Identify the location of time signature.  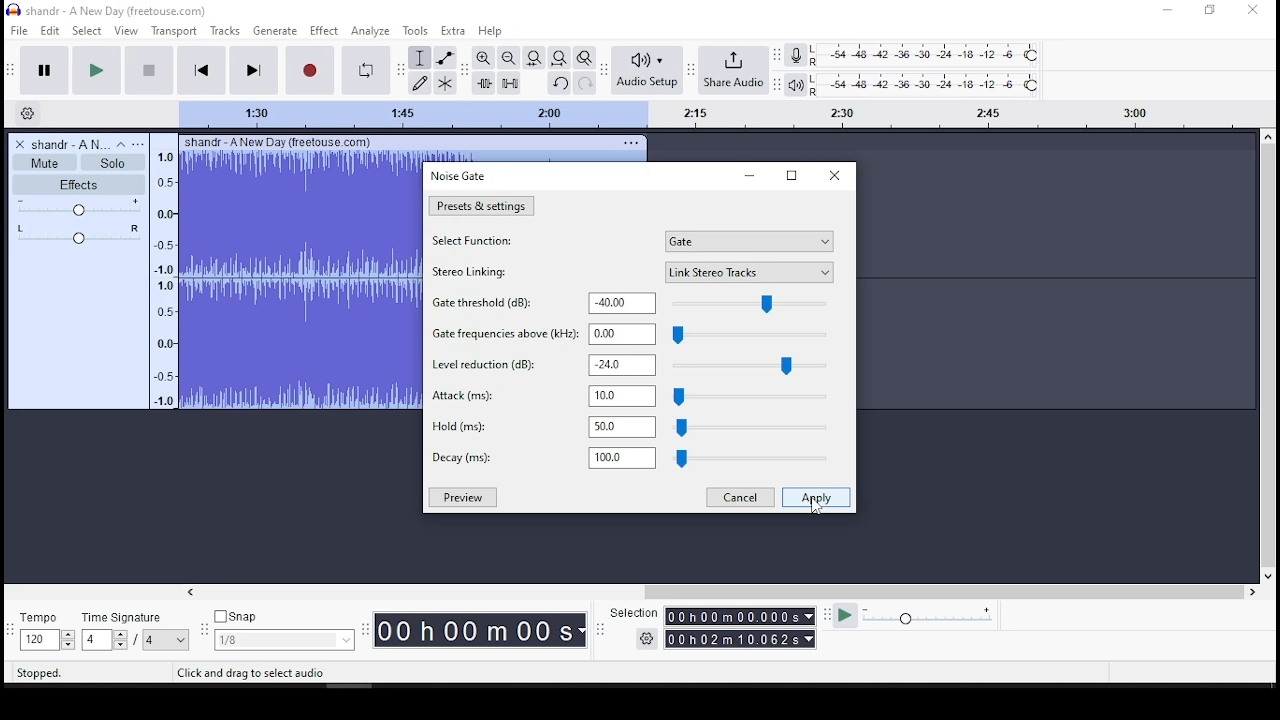
(136, 631).